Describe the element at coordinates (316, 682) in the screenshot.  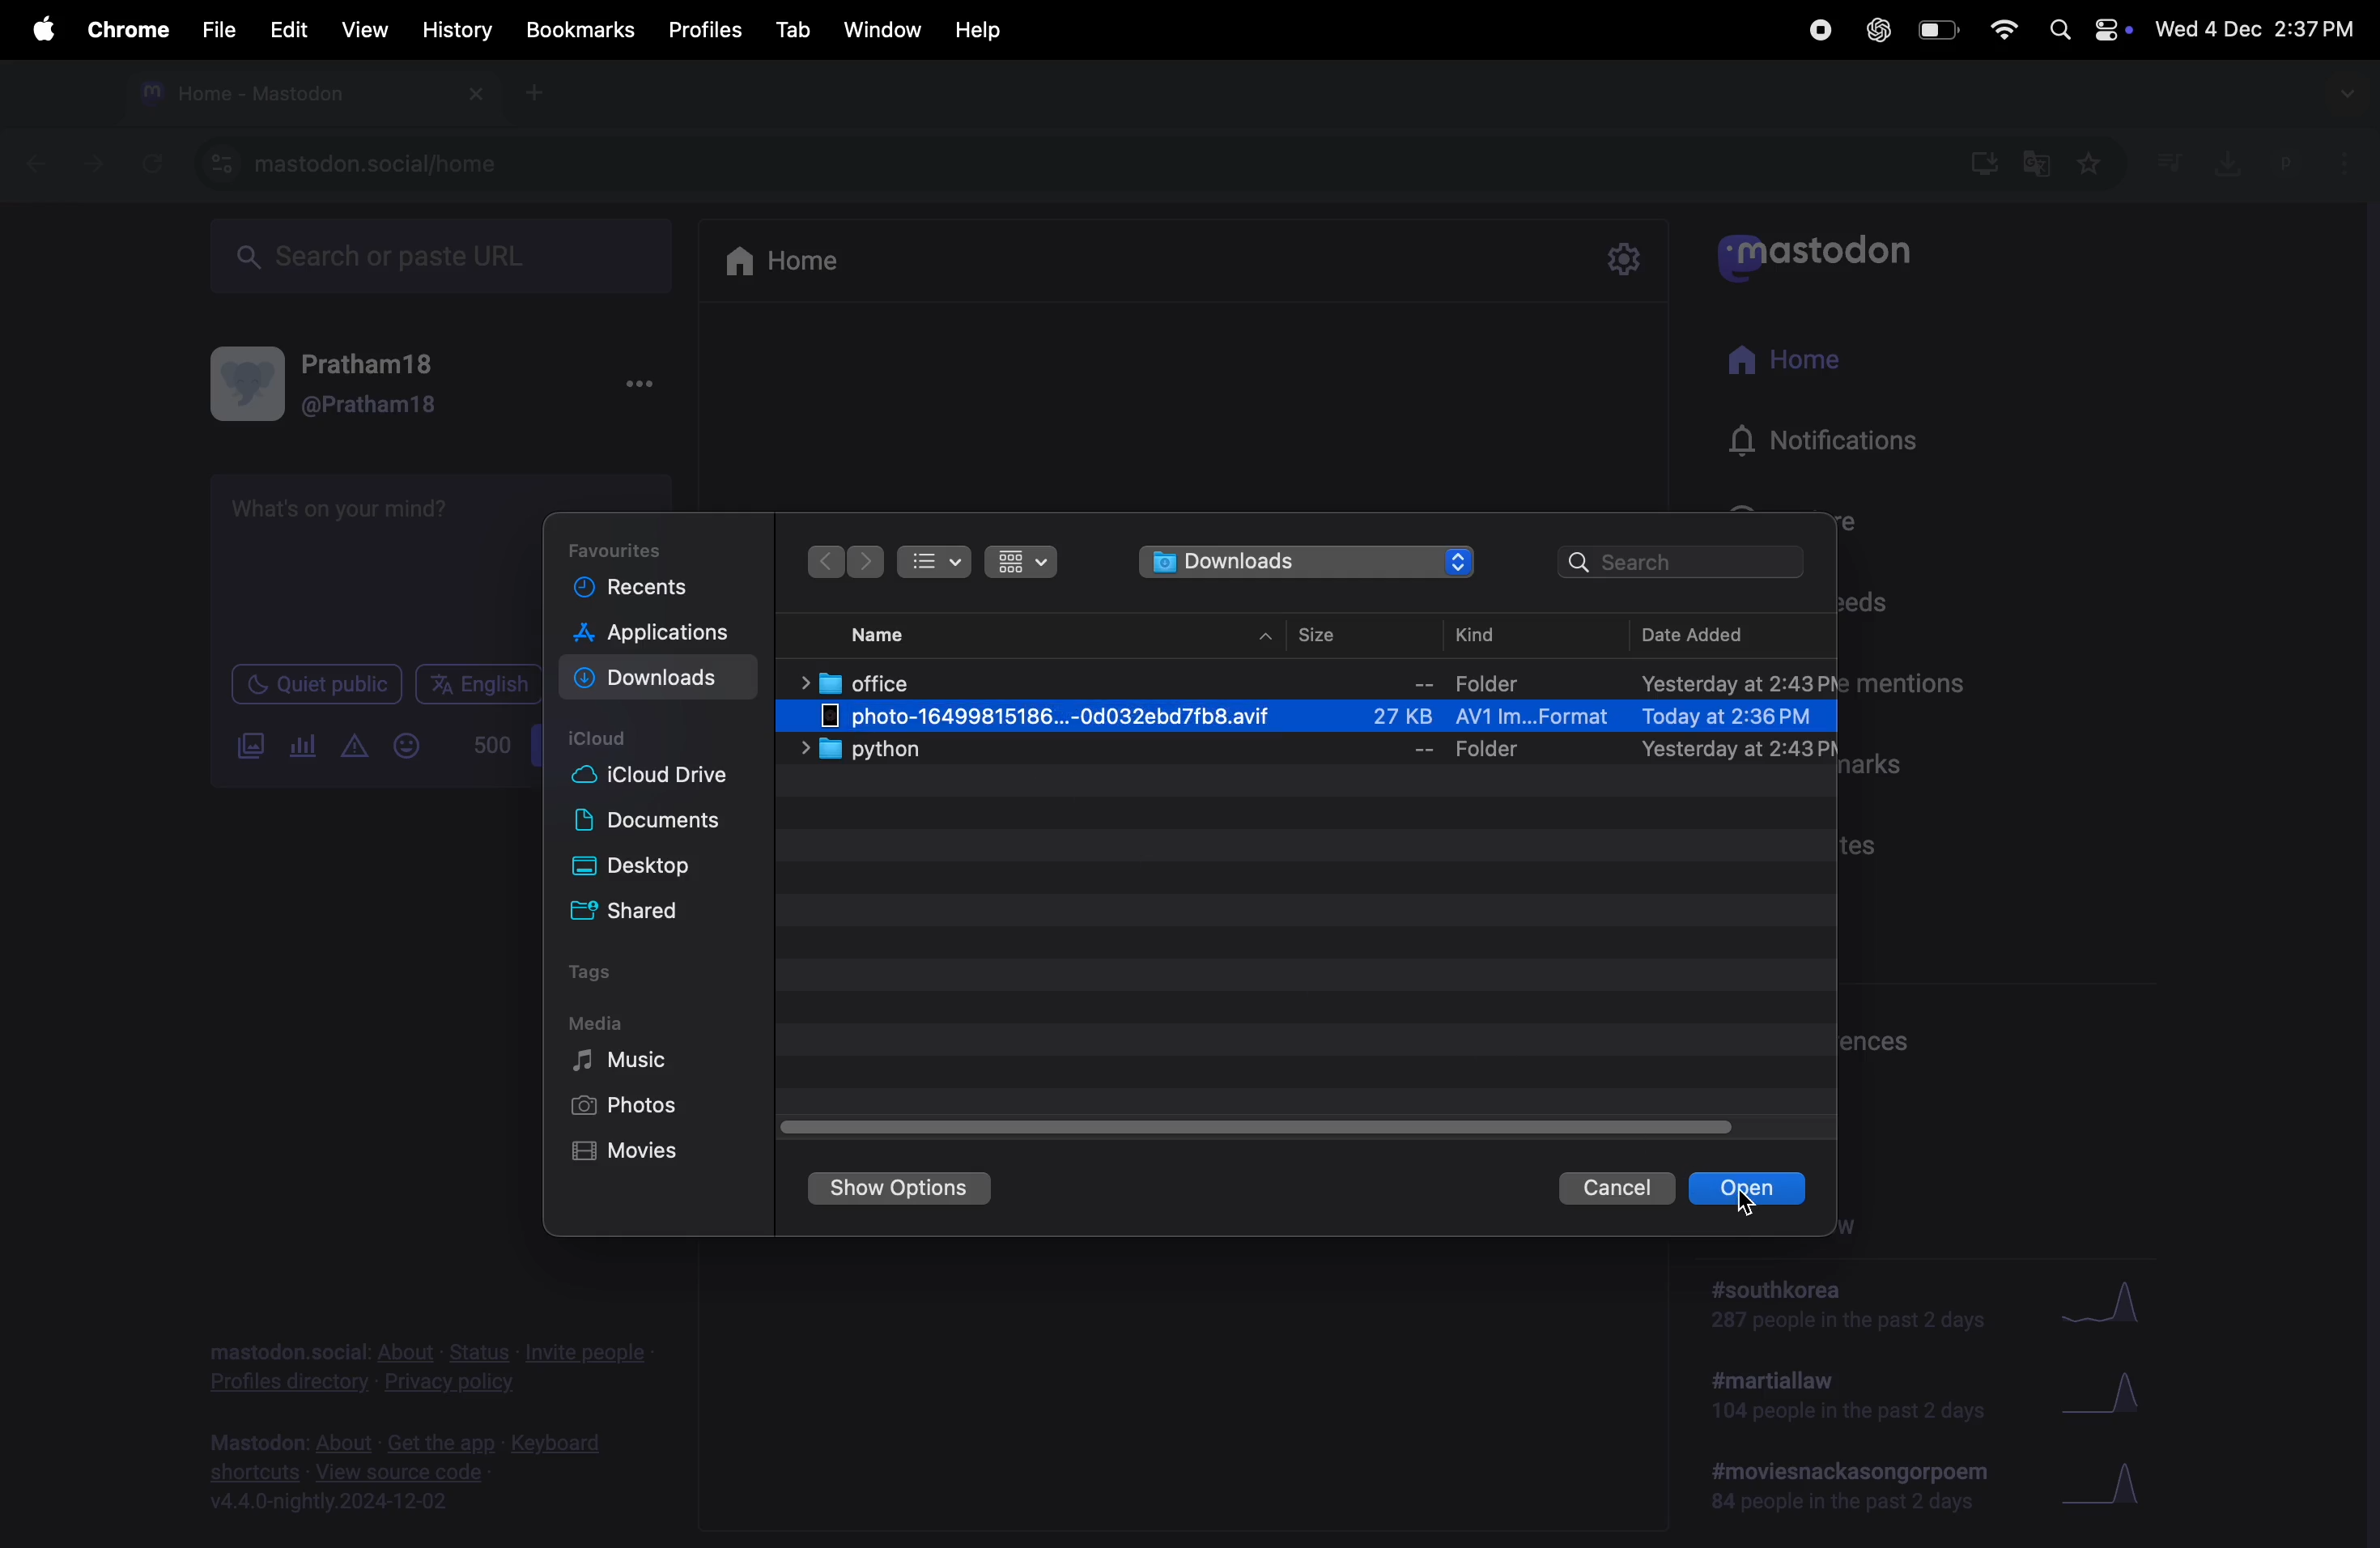
I see `Quiet public` at that location.